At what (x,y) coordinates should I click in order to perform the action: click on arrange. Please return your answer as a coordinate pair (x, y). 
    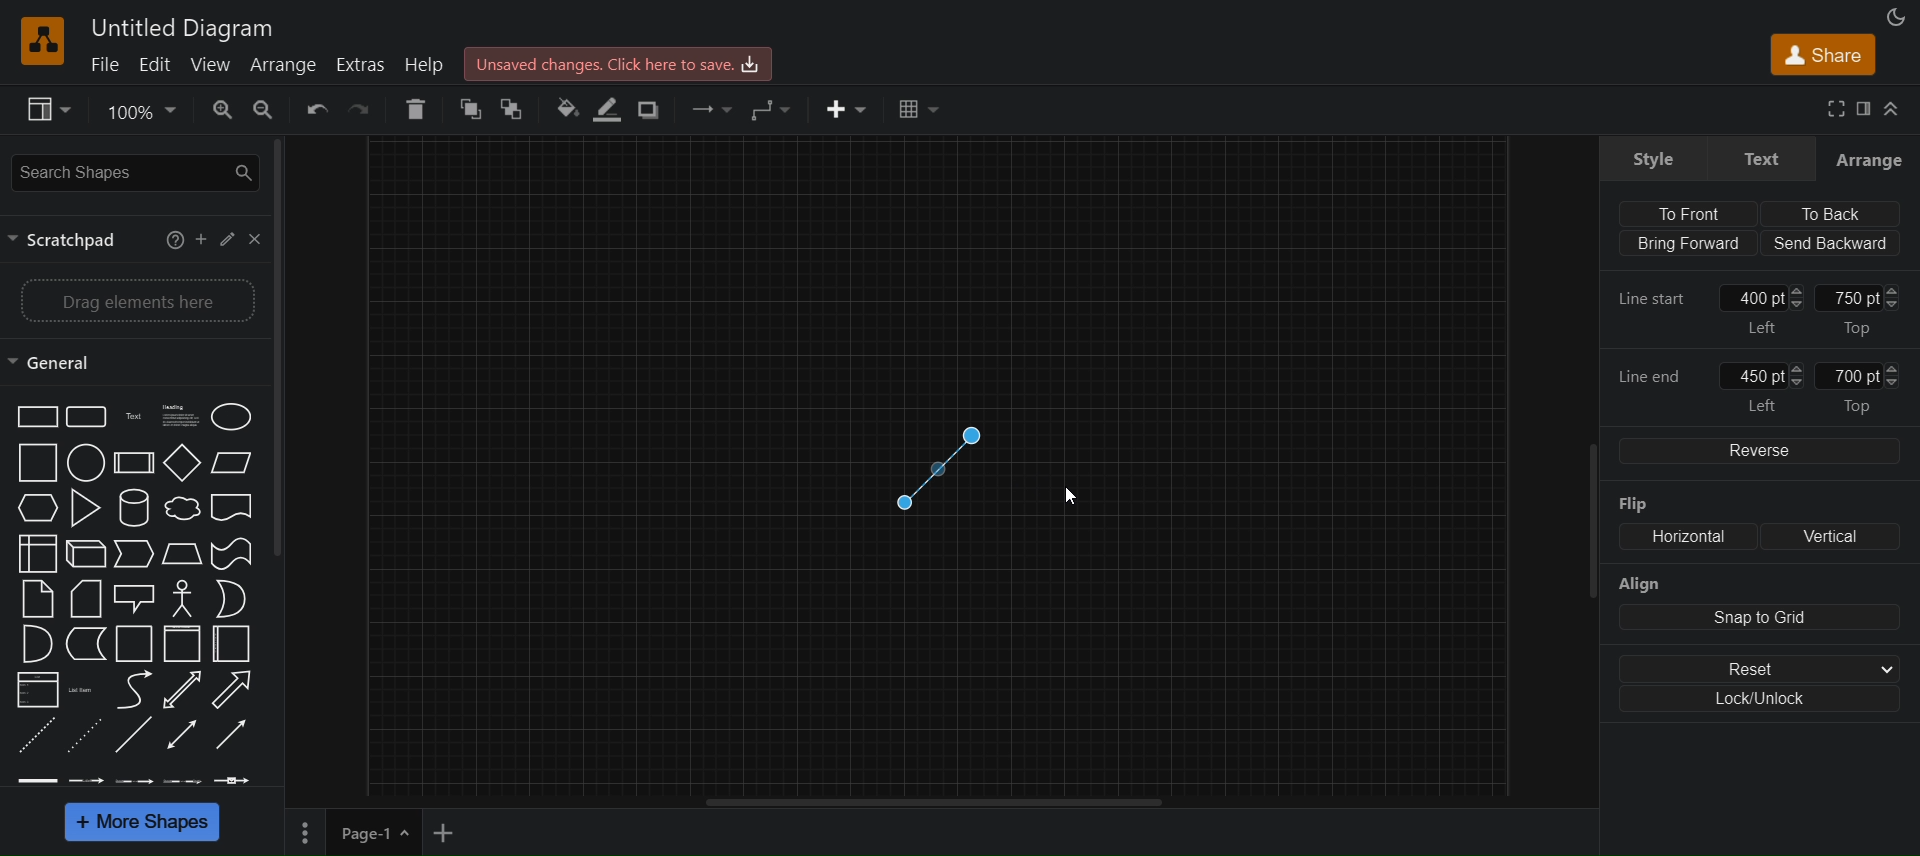
    Looking at the image, I should click on (285, 64).